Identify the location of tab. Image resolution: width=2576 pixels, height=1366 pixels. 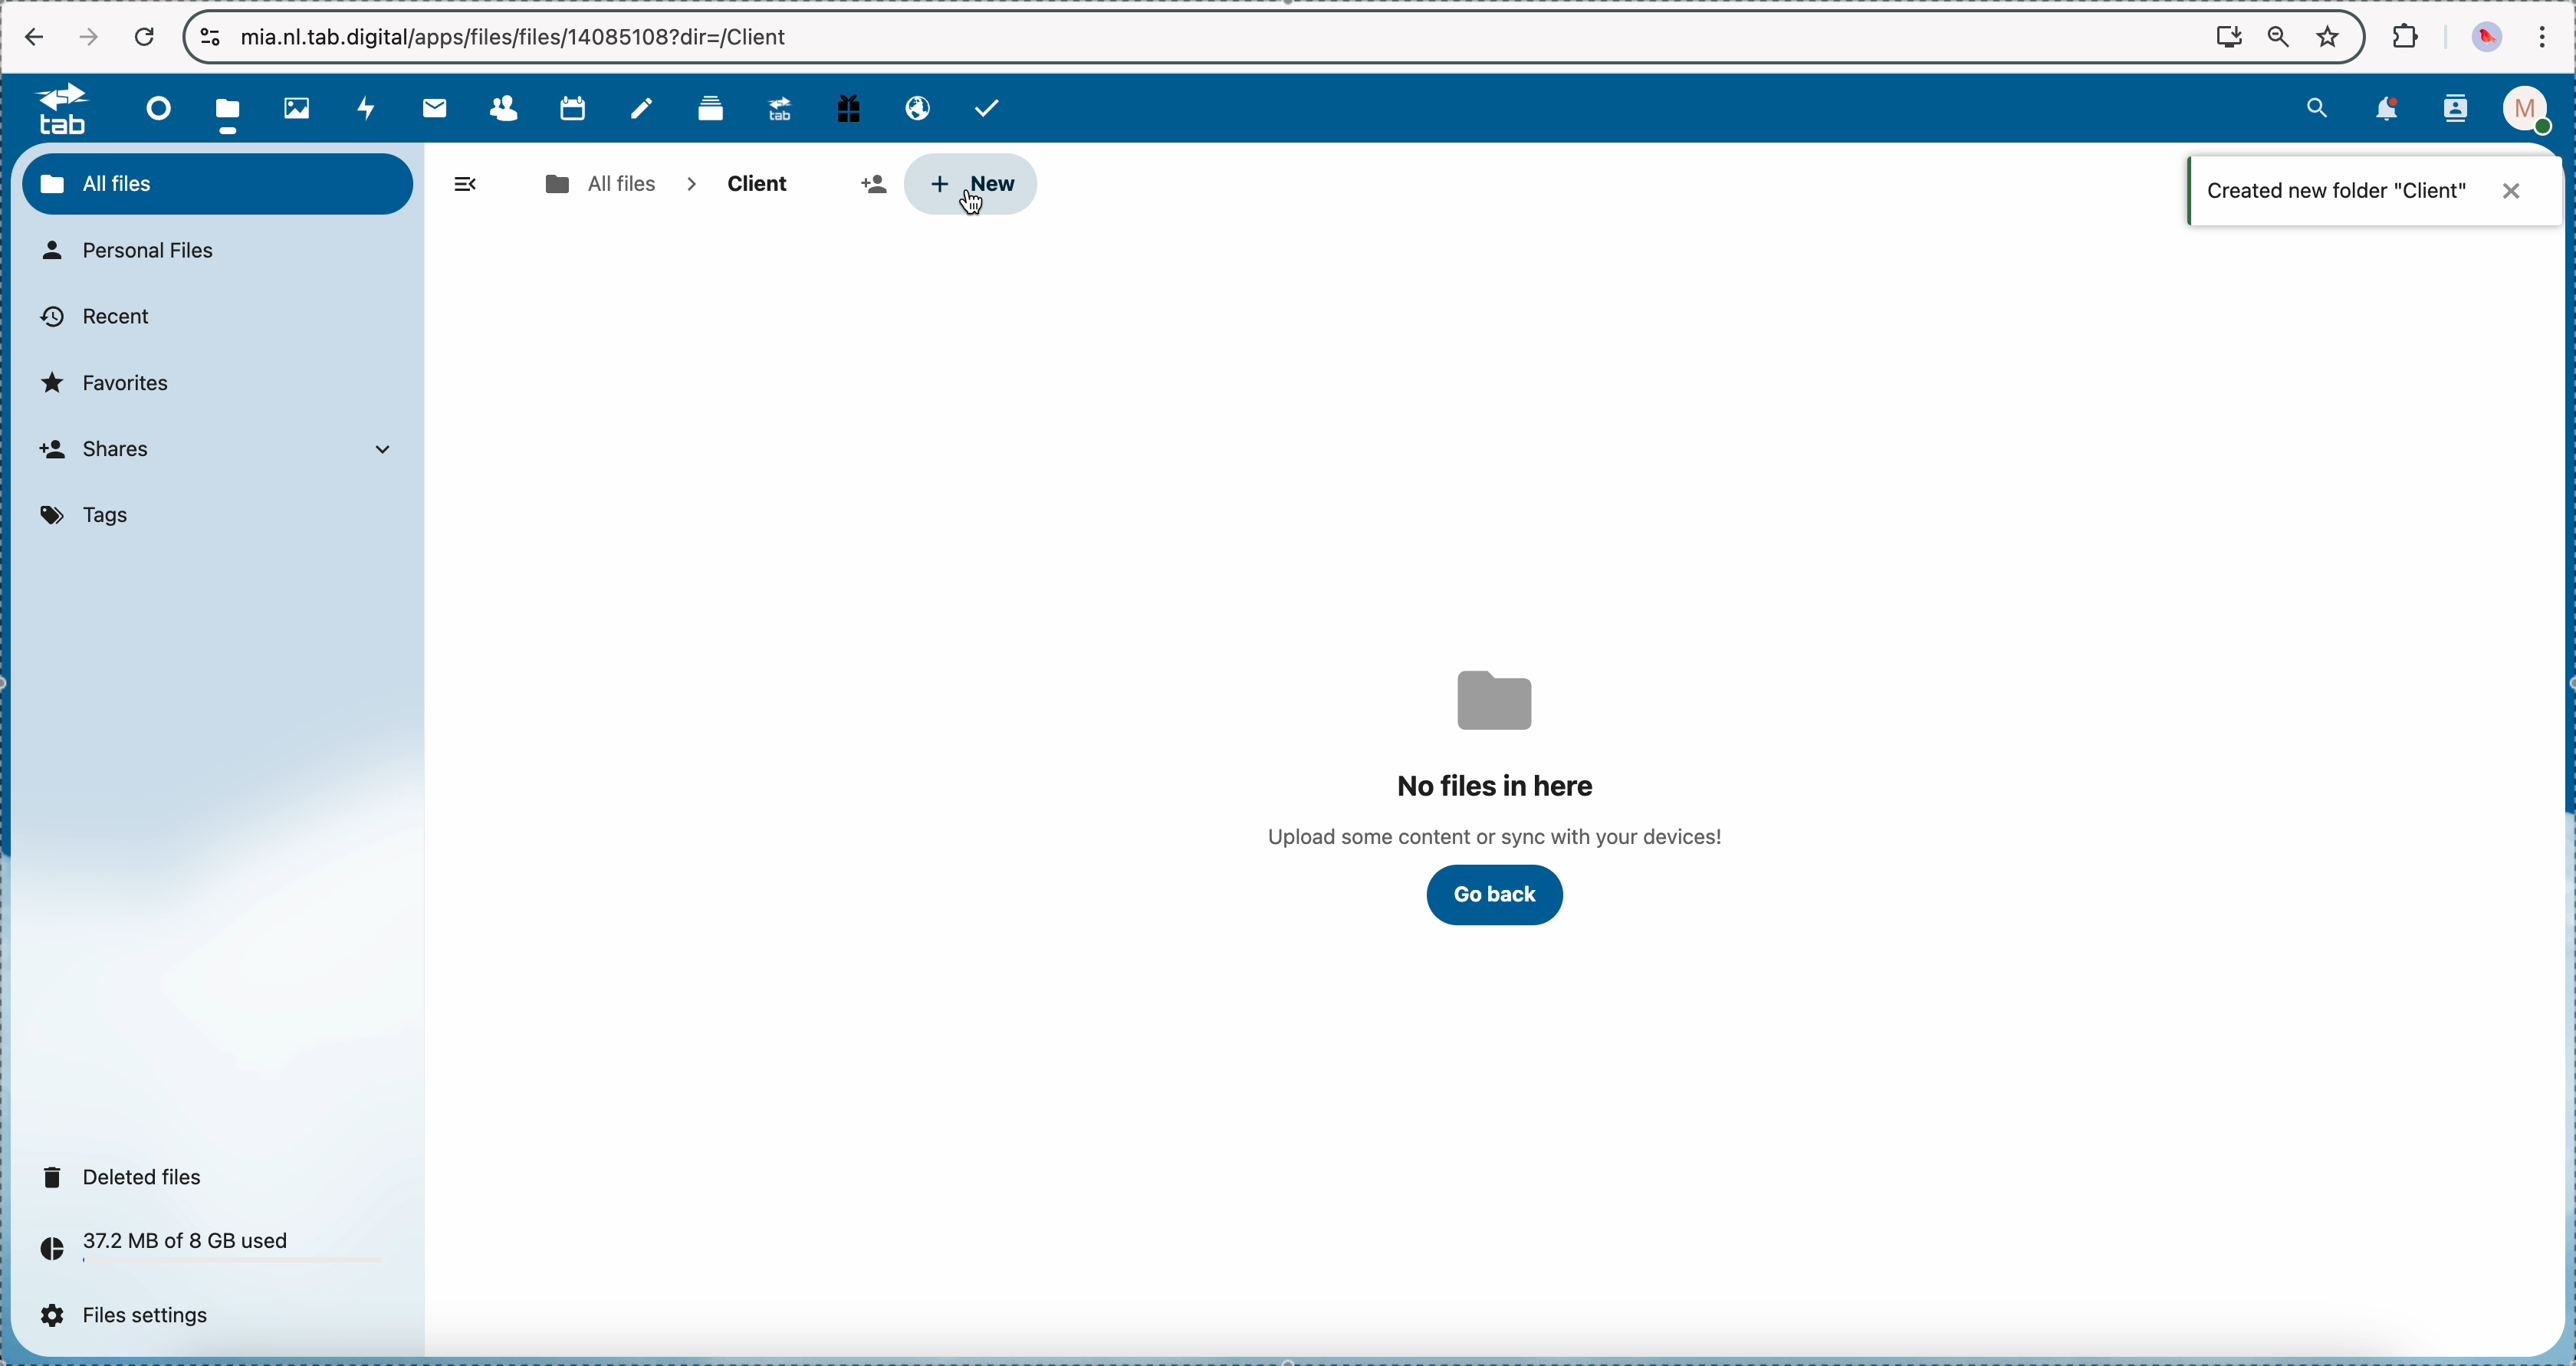
(53, 108).